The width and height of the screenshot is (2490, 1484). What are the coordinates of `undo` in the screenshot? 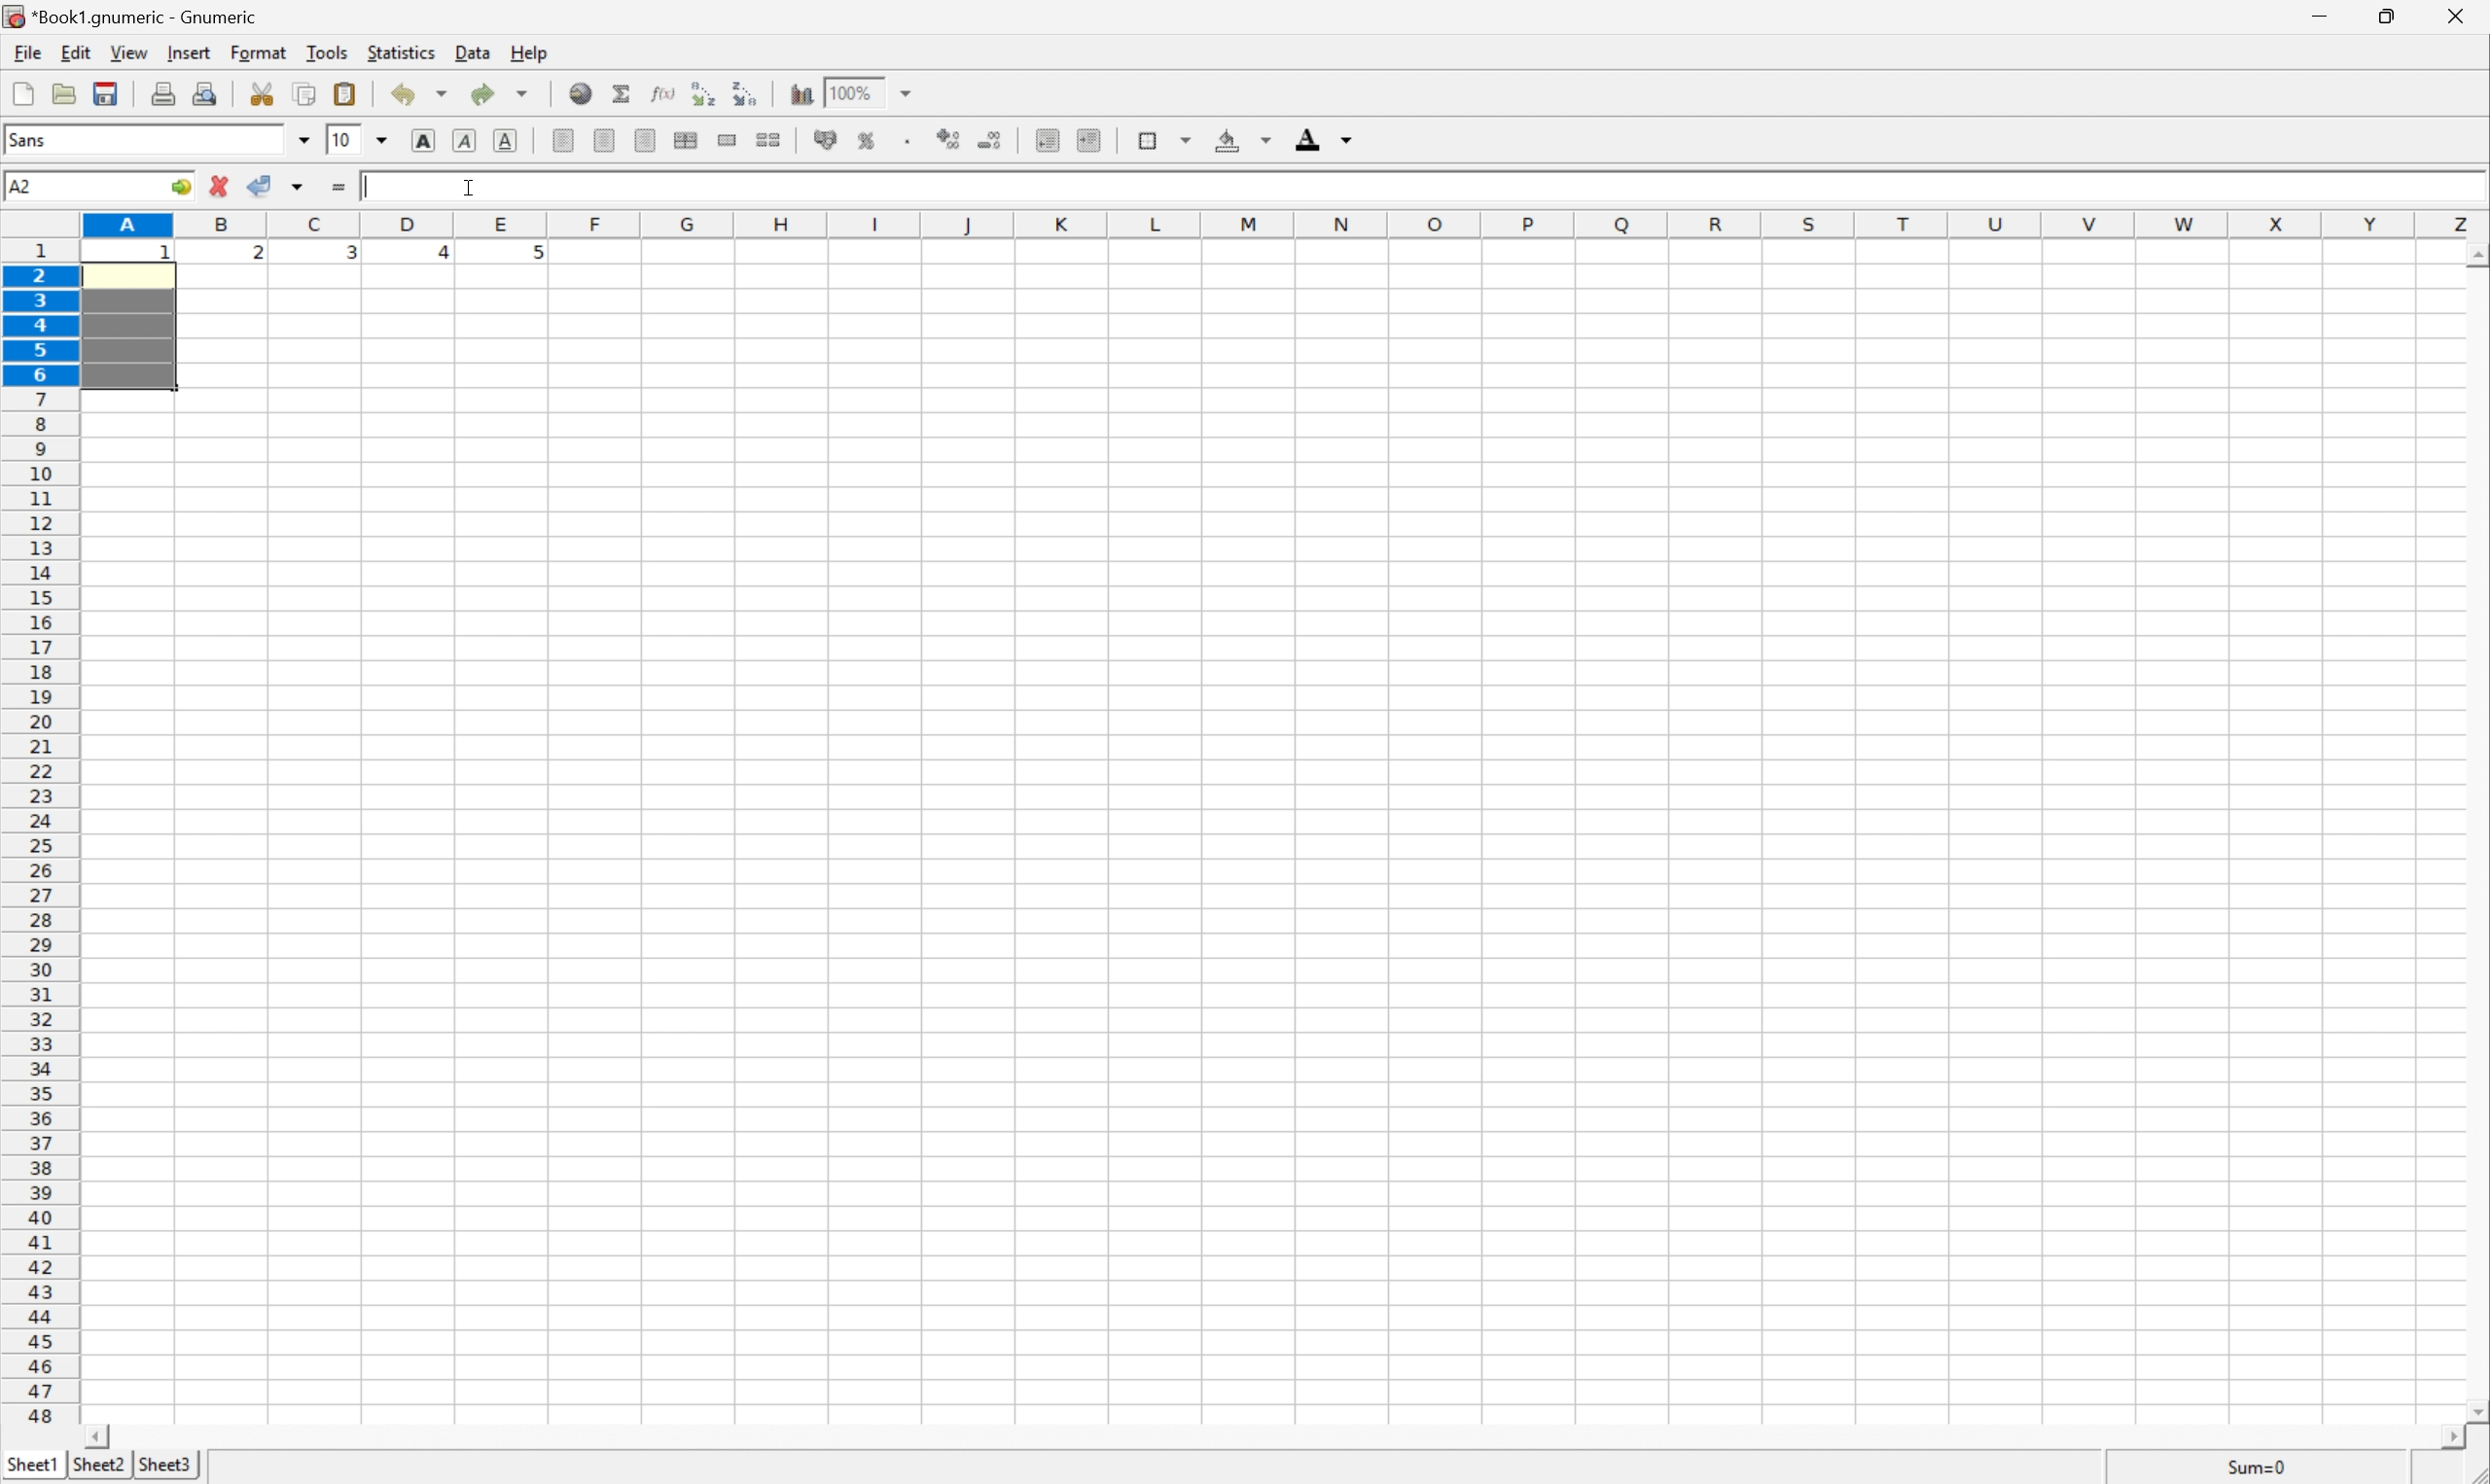 It's located at (420, 92).